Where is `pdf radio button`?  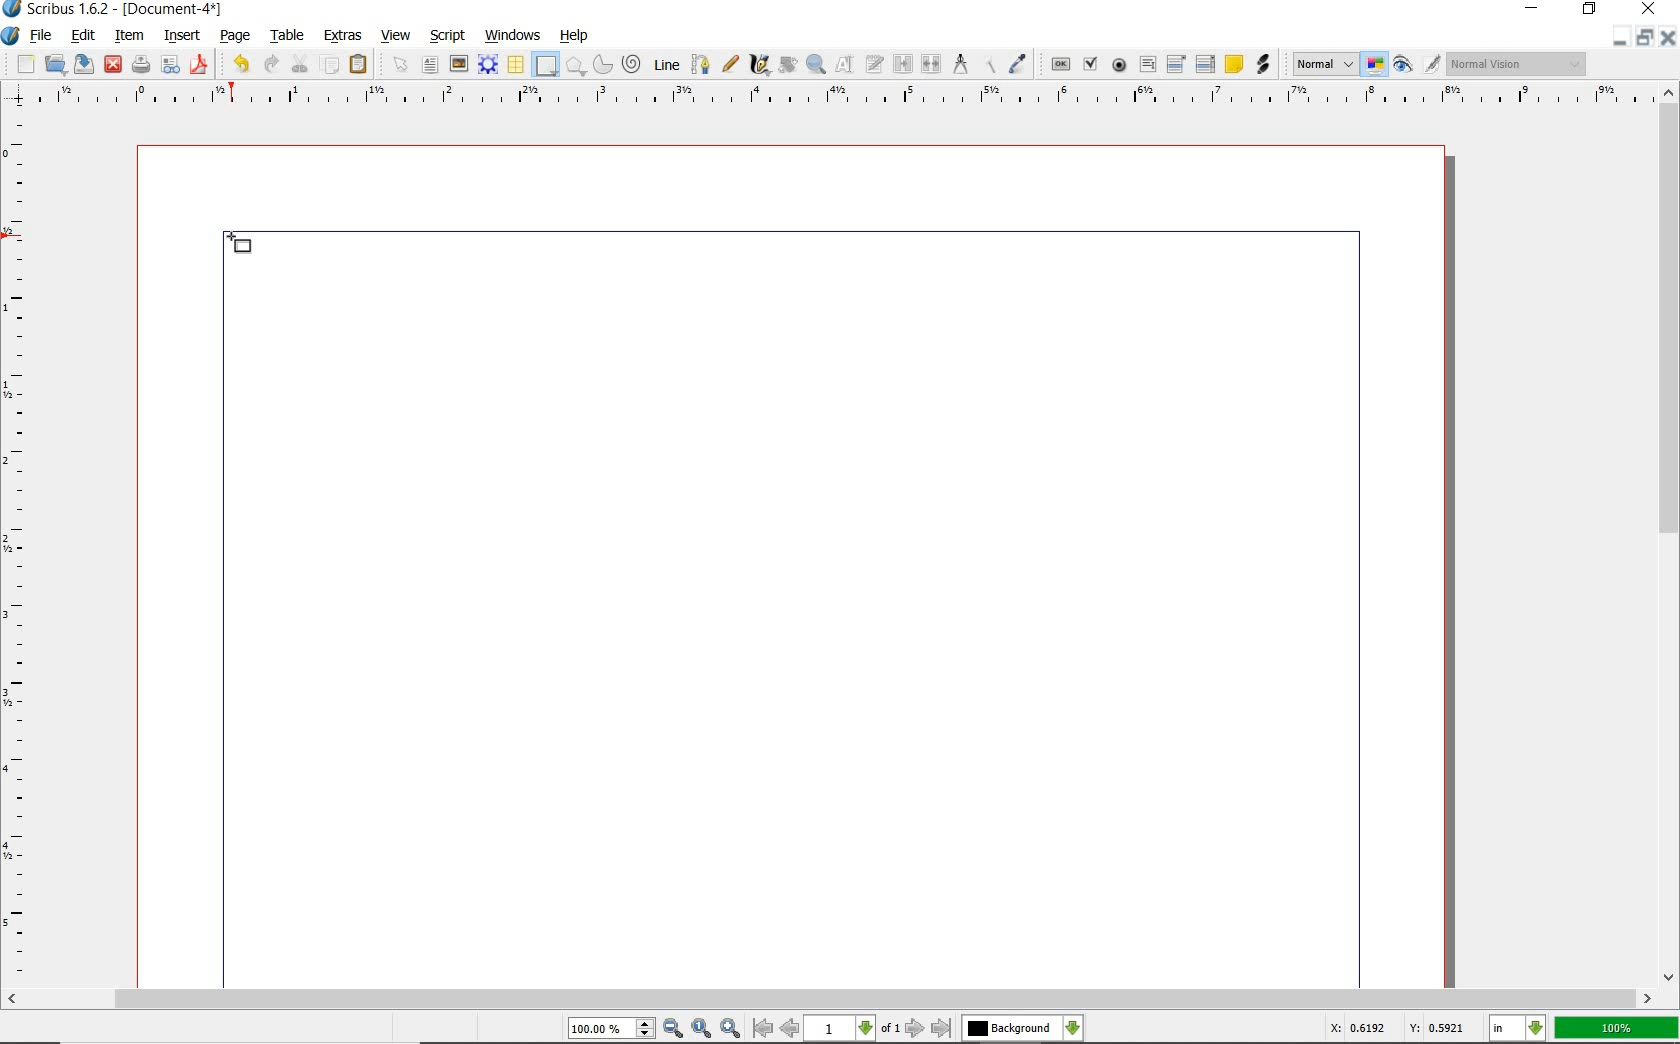
pdf radio button is located at coordinates (1117, 66).